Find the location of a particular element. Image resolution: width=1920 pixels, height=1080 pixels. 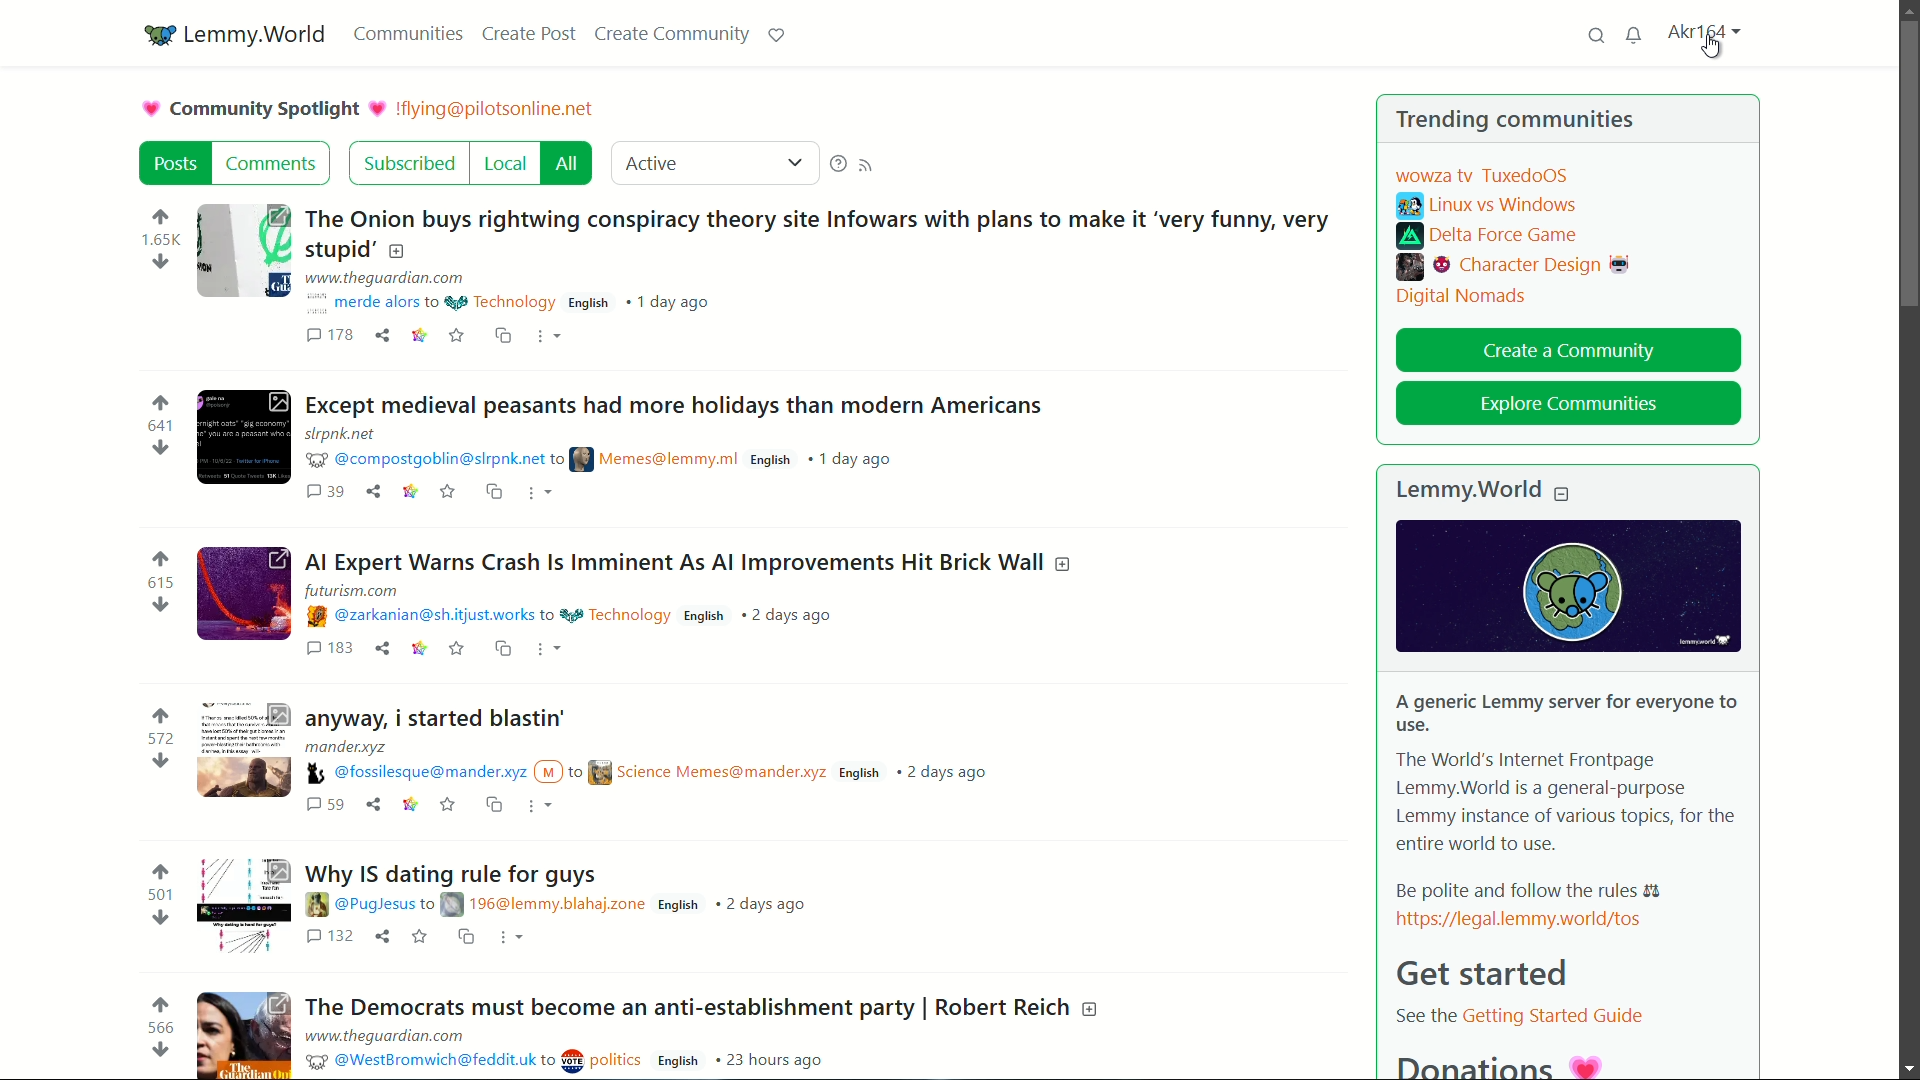

comments is located at coordinates (324, 806).